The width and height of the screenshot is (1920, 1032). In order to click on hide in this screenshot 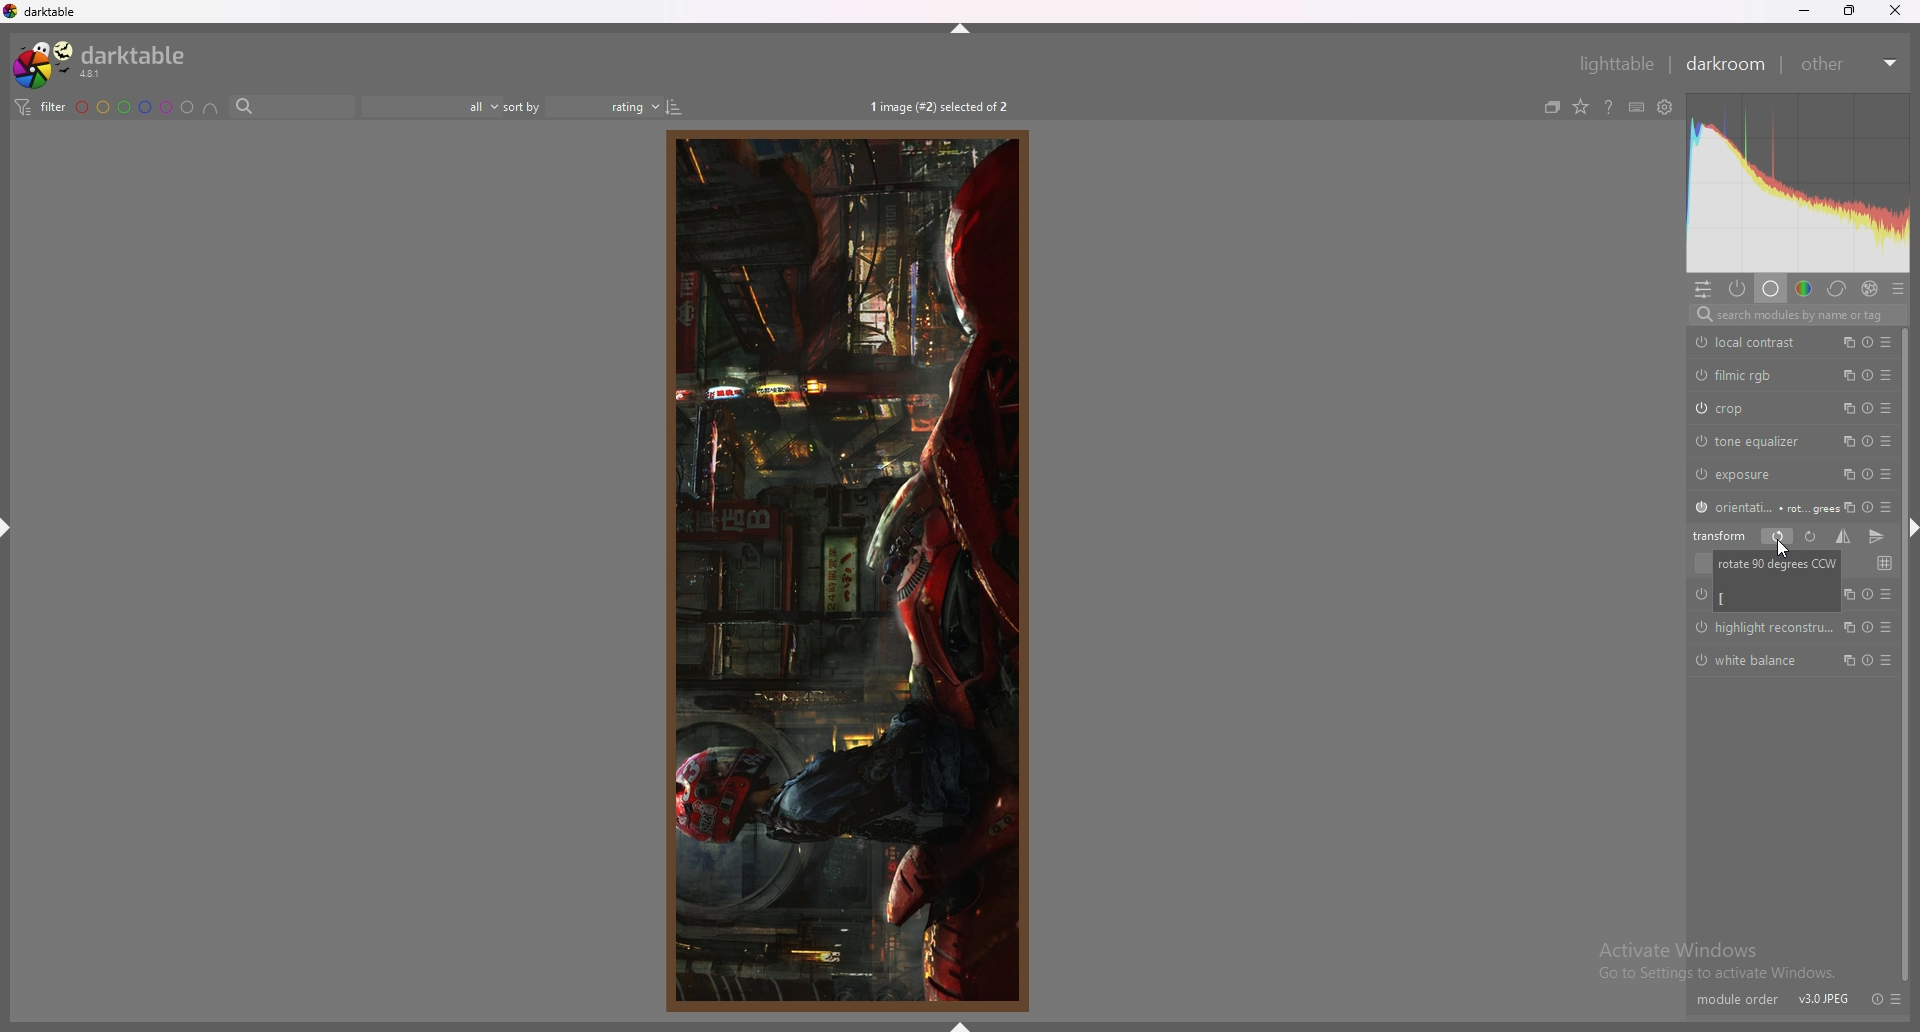, I will do `click(960, 1025)`.